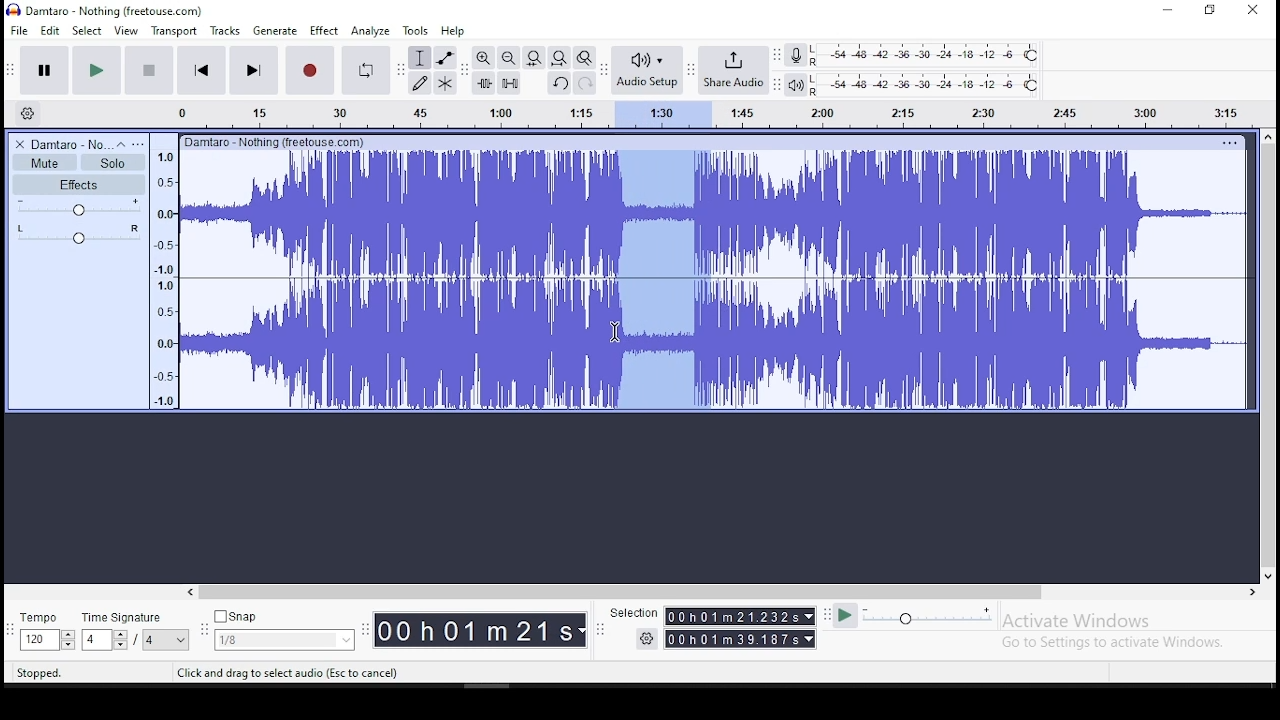  What do you see at coordinates (94, 640) in the screenshot?
I see `4` at bounding box center [94, 640].